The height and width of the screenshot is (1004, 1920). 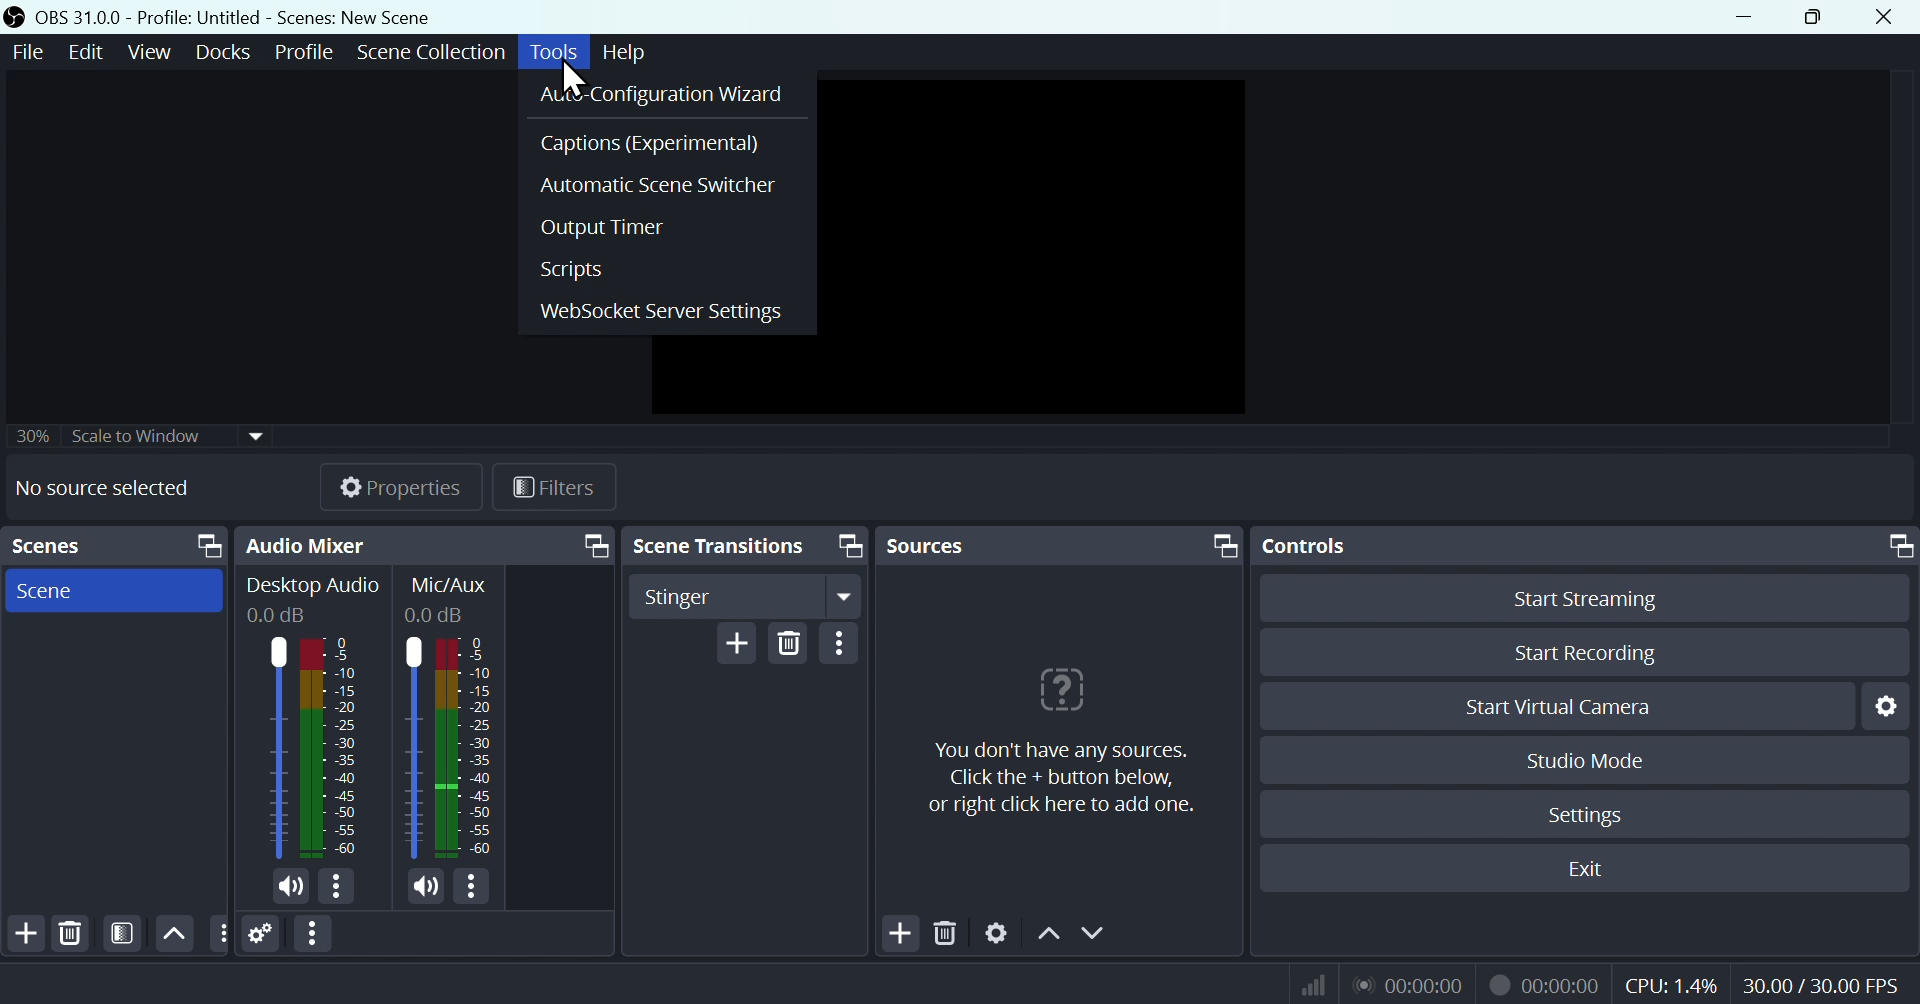 I want to click on Control, so click(x=1318, y=547).